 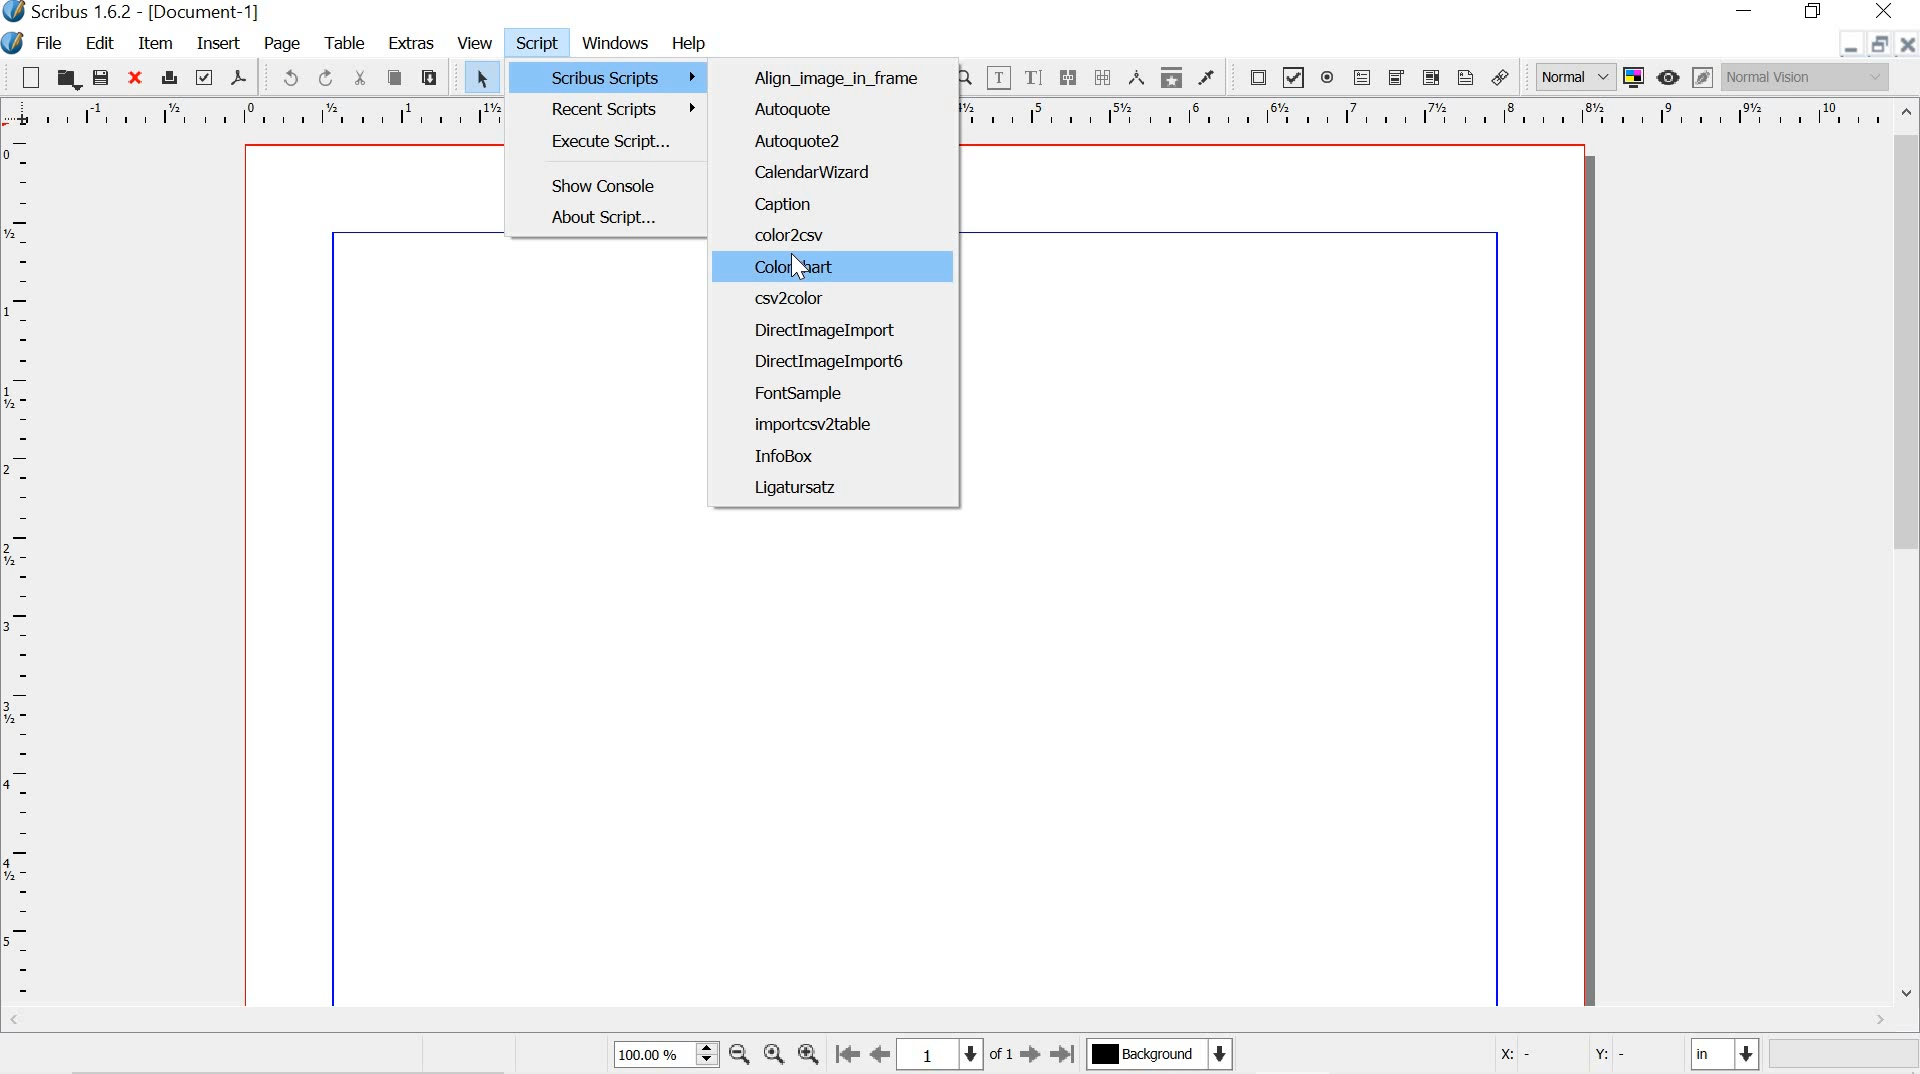 What do you see at coordinates (624, 111) in the screenshot?
I see `recent scripts` at bounding box center [624, 111].